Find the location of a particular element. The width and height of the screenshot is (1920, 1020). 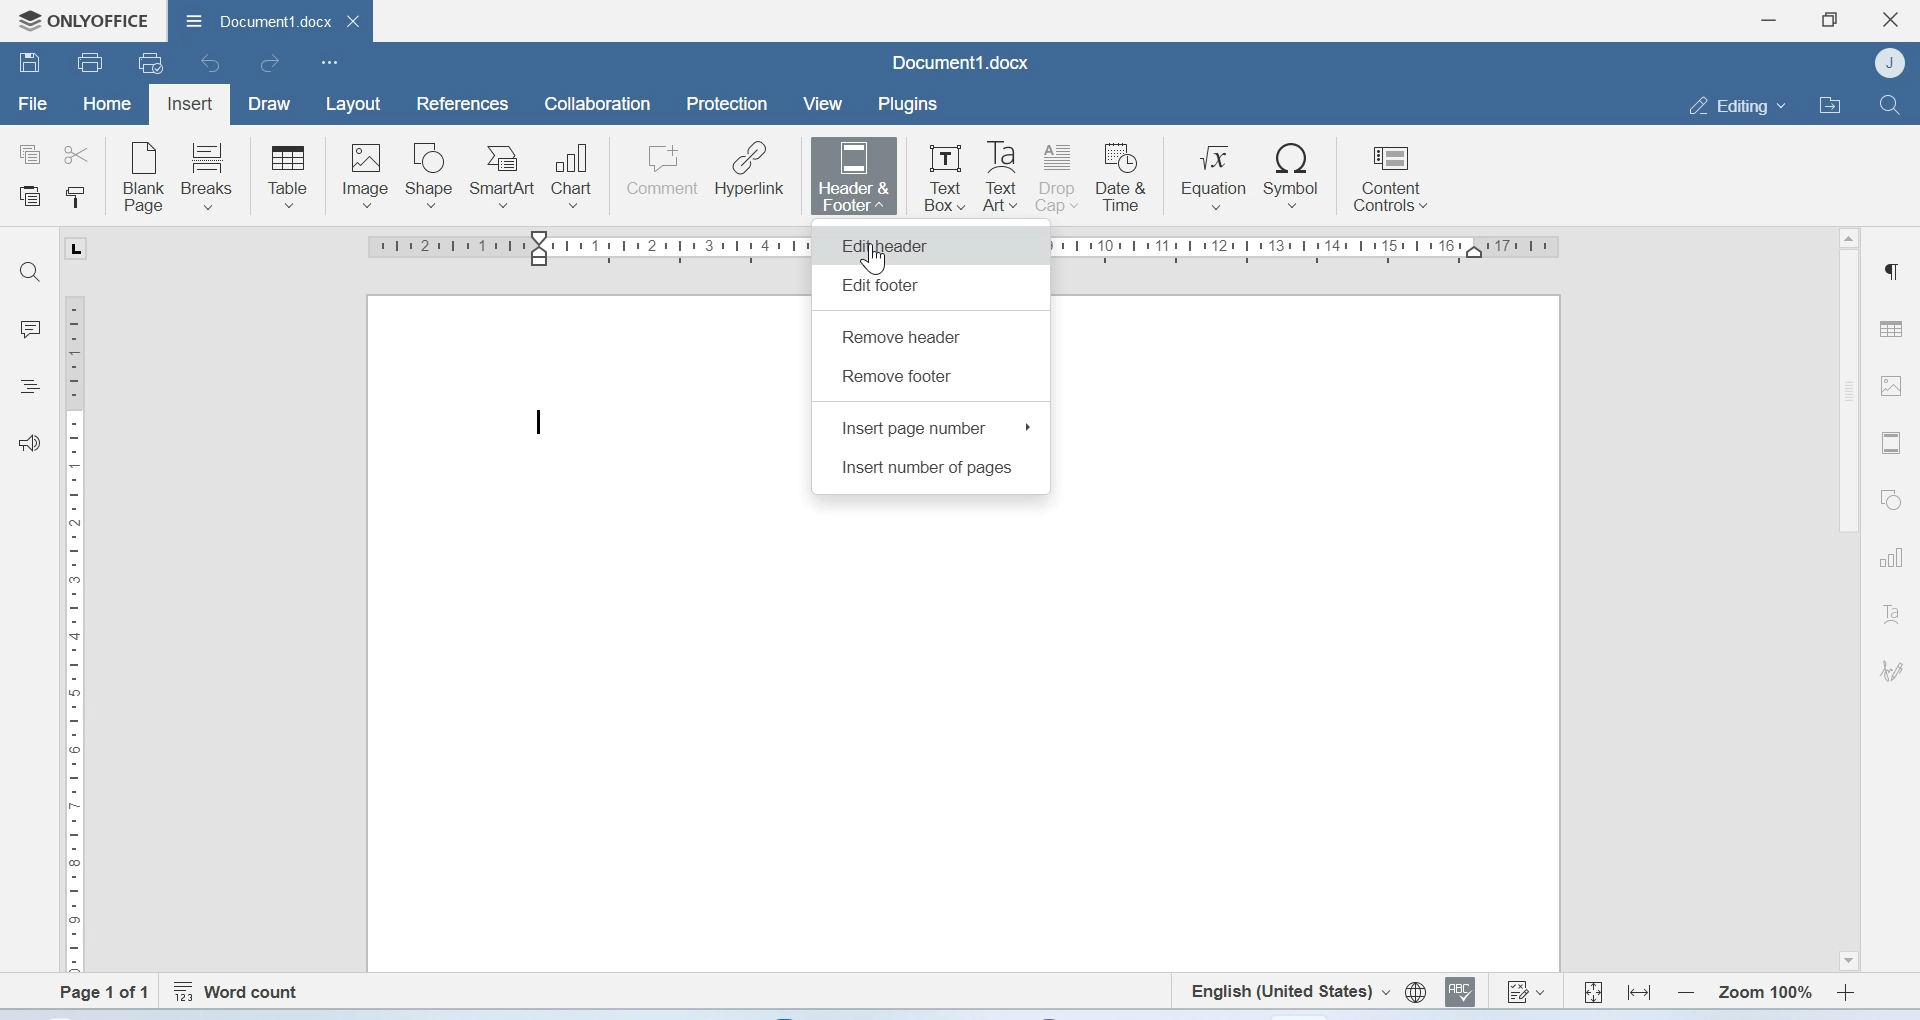

Page 1 of 1 is located at coordinates (94, 992).